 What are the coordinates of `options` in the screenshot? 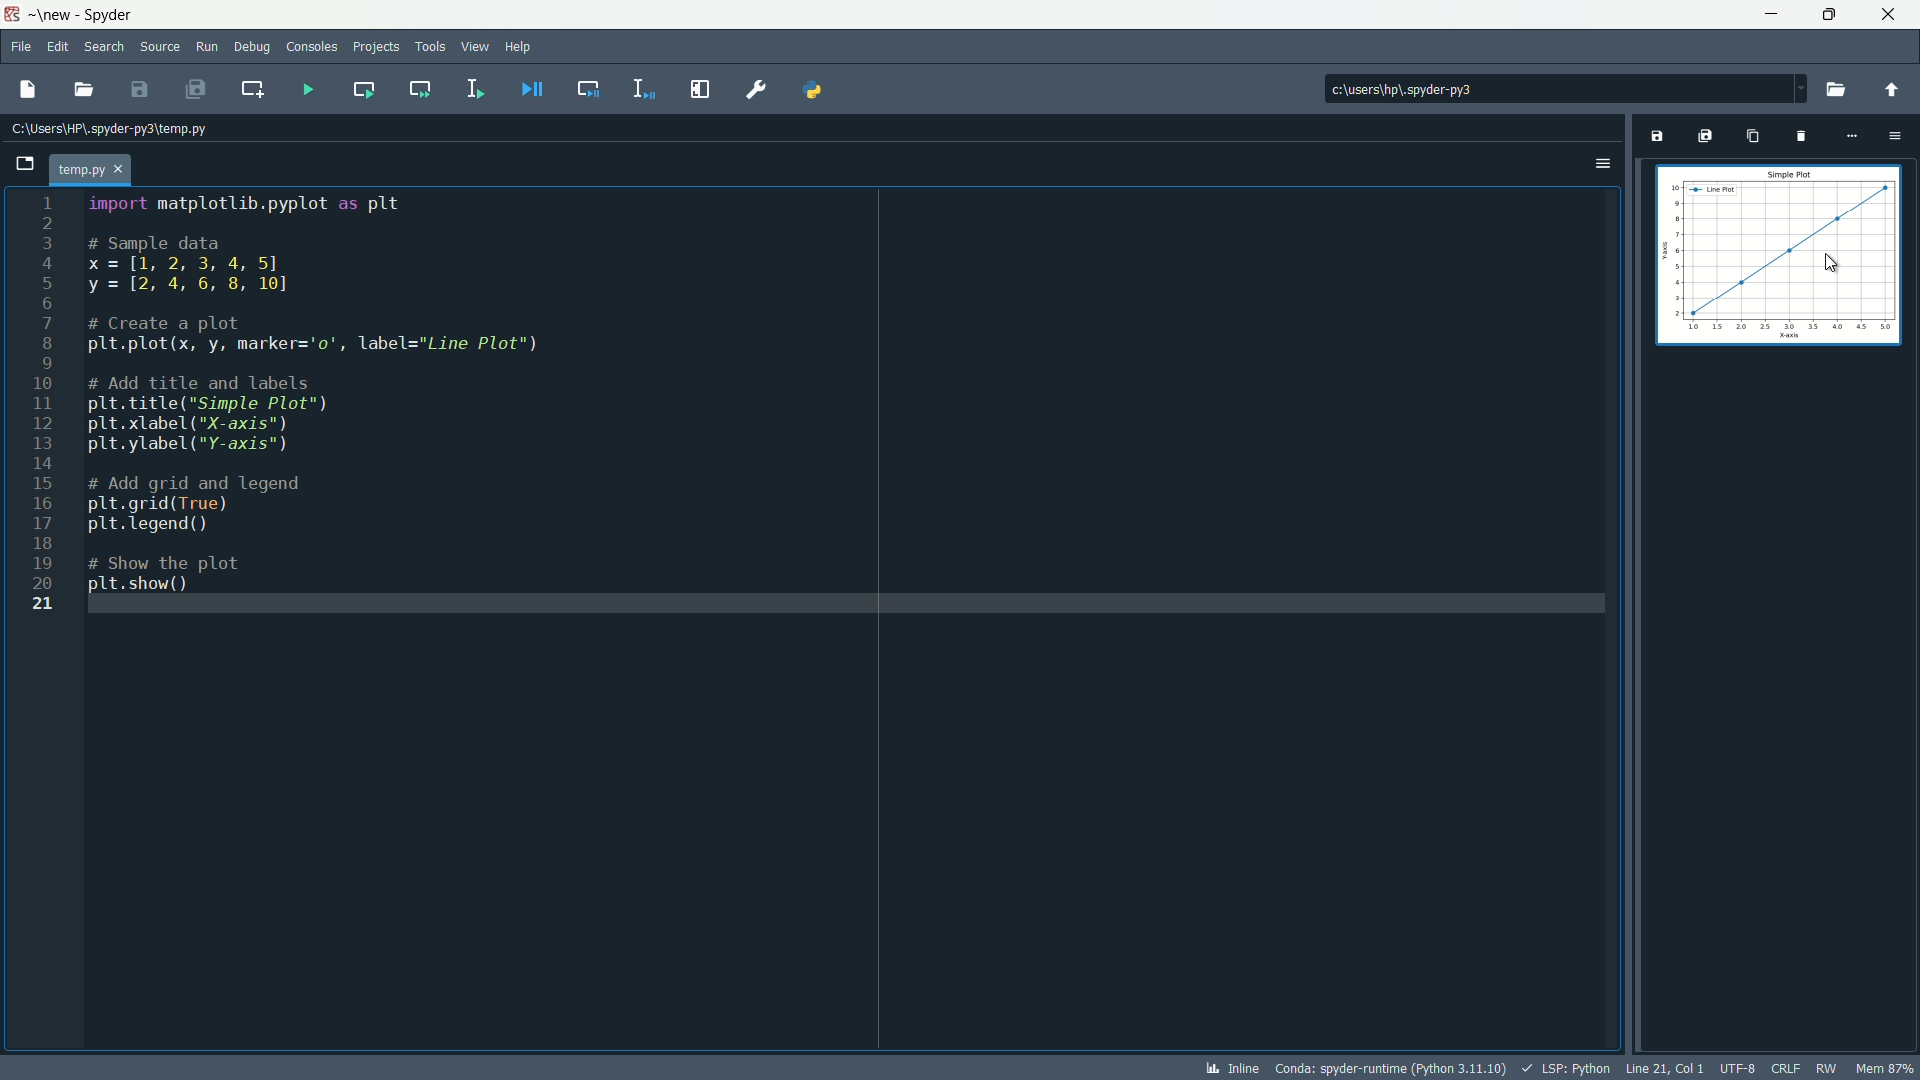 It's located at (1895, 136).